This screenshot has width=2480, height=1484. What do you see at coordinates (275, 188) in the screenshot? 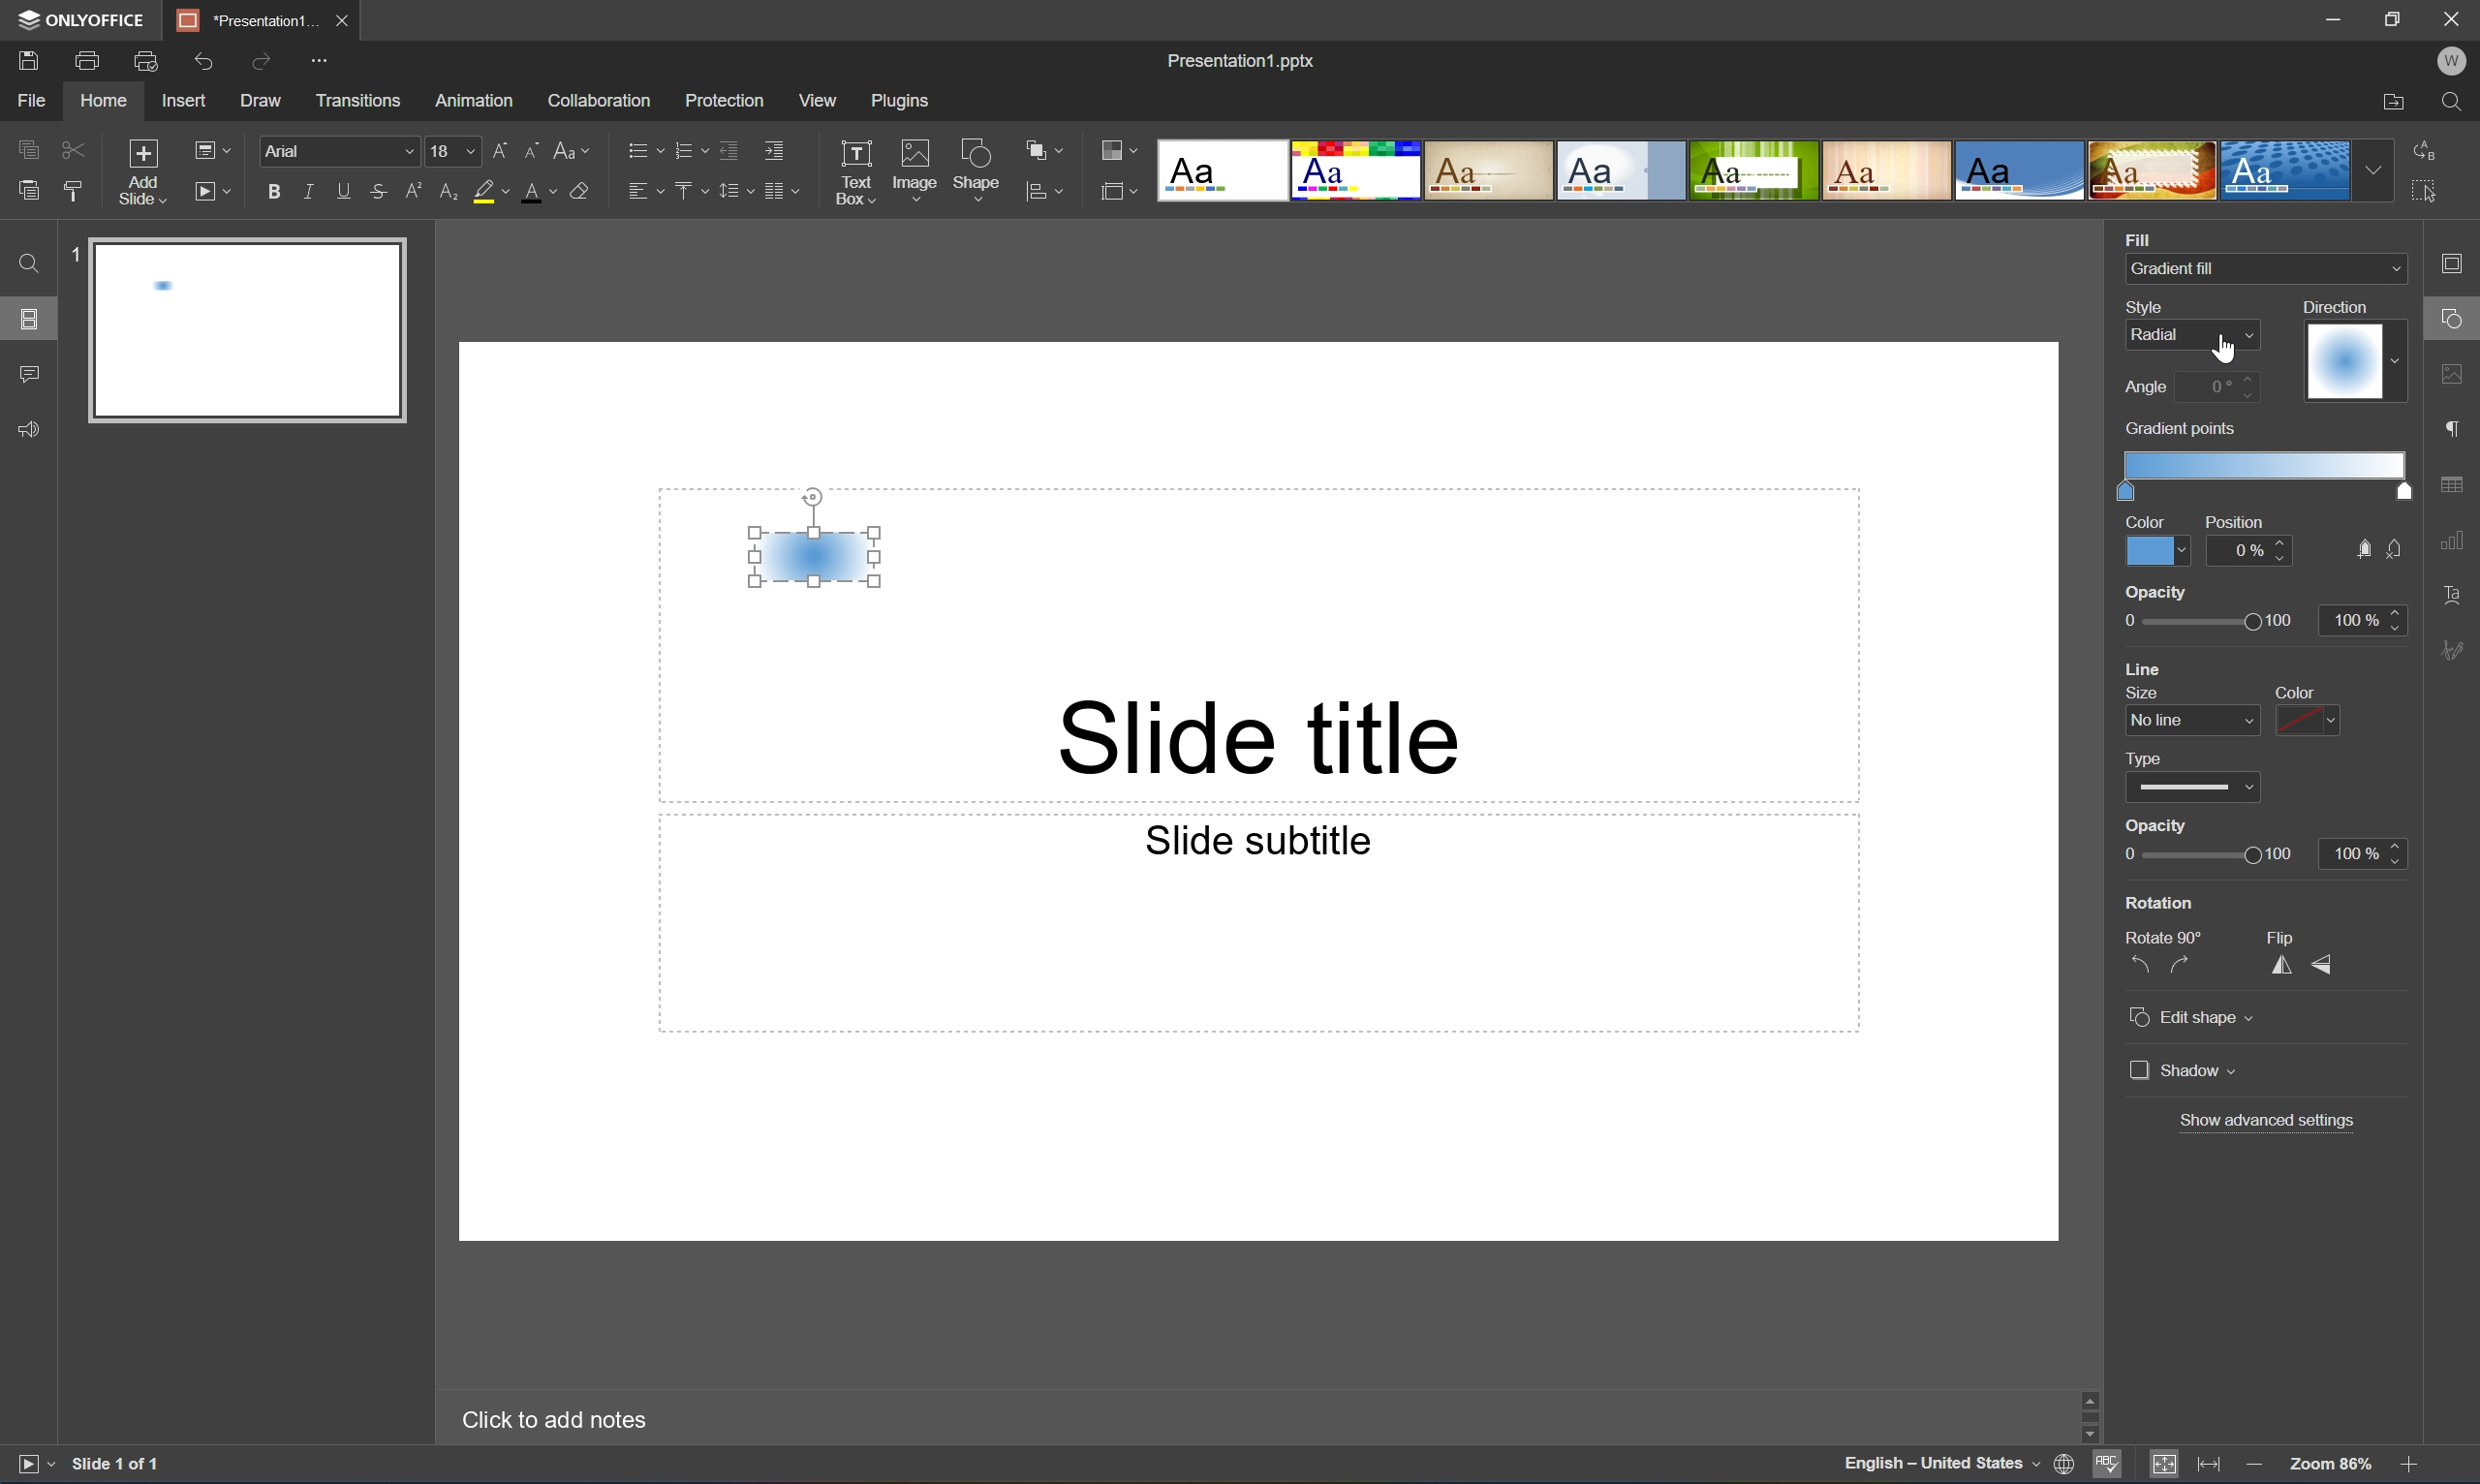
I see `Bold` at bounding box center [275, 188].